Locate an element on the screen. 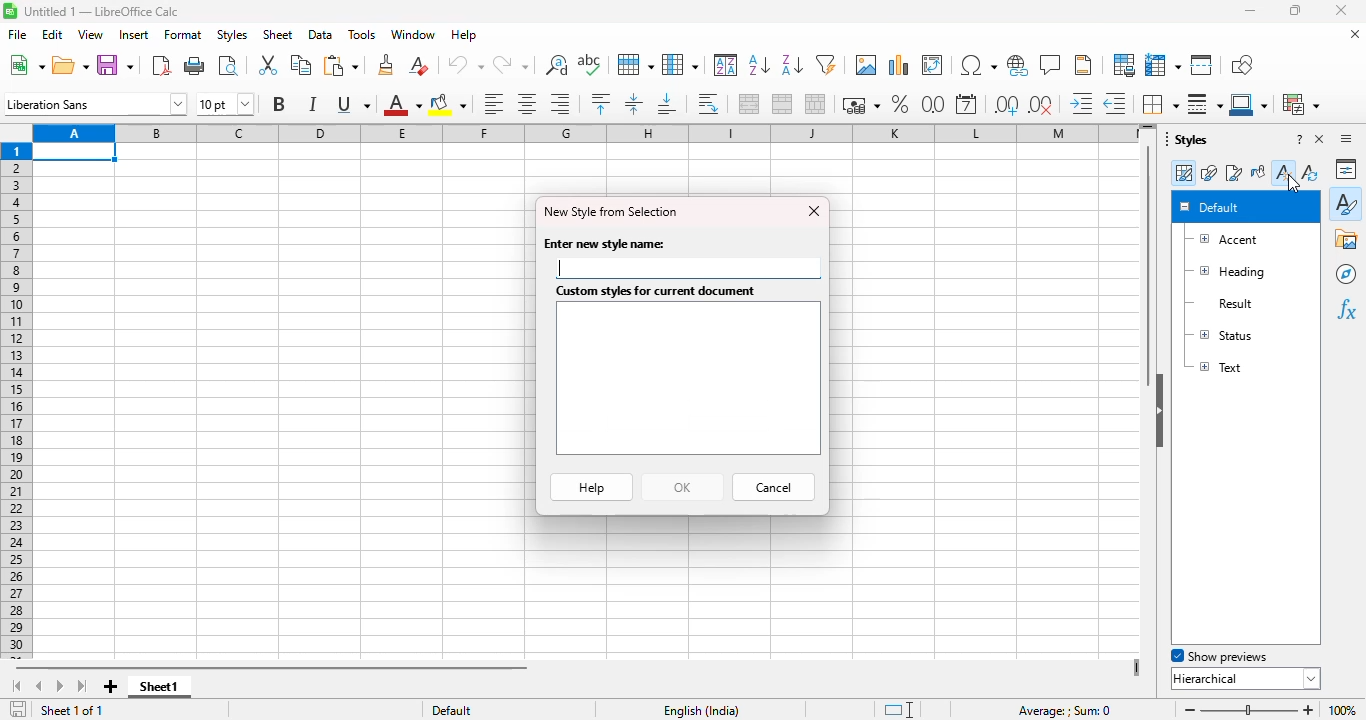 Image resolution: width=1366 pixels, height=720 pixels. text language is located at coordinates (700, 711).